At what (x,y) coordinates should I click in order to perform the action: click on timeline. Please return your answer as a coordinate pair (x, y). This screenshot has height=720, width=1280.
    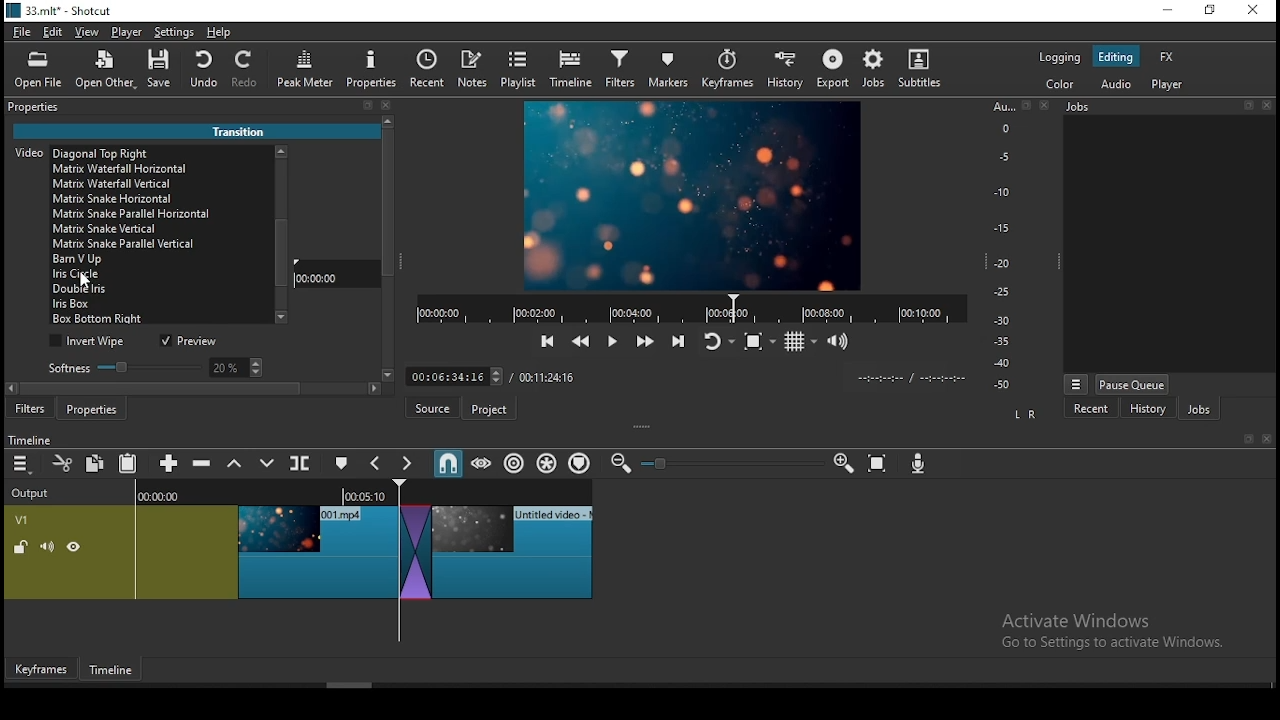
    Looking at the image, I should click on (33, 439).